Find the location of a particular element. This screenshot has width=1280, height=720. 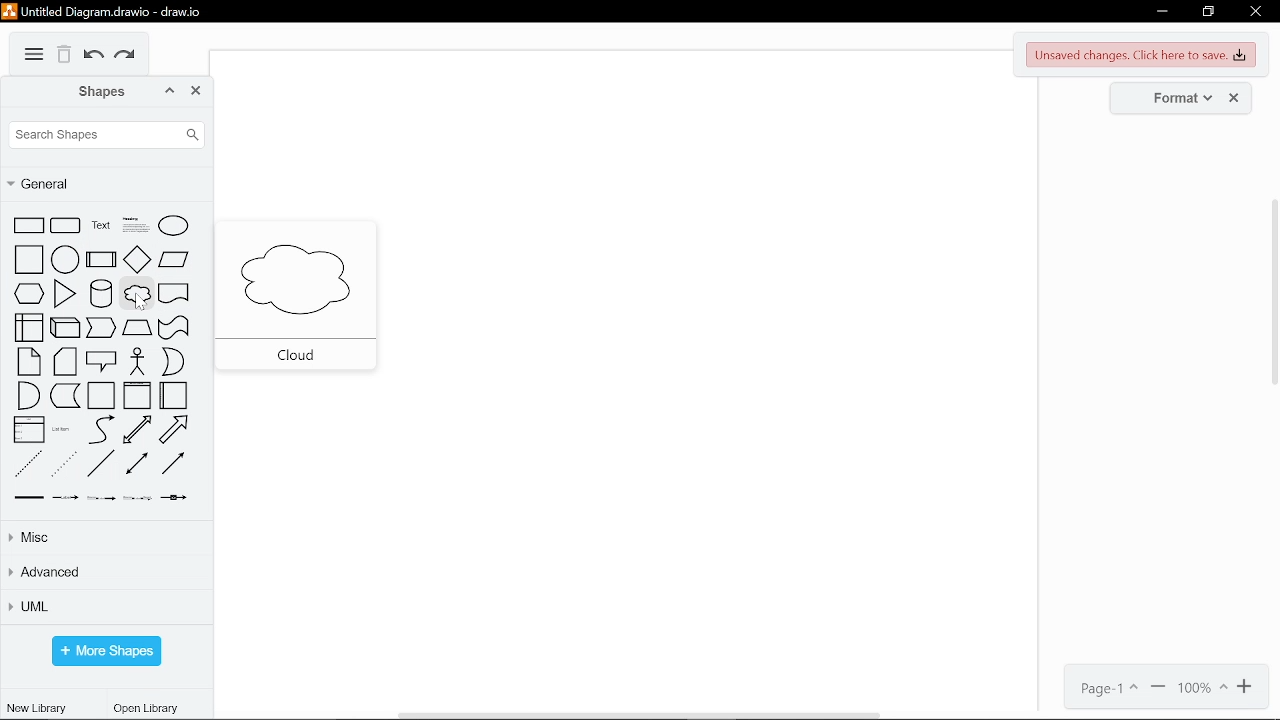

step is located at coordinates (102, 328).